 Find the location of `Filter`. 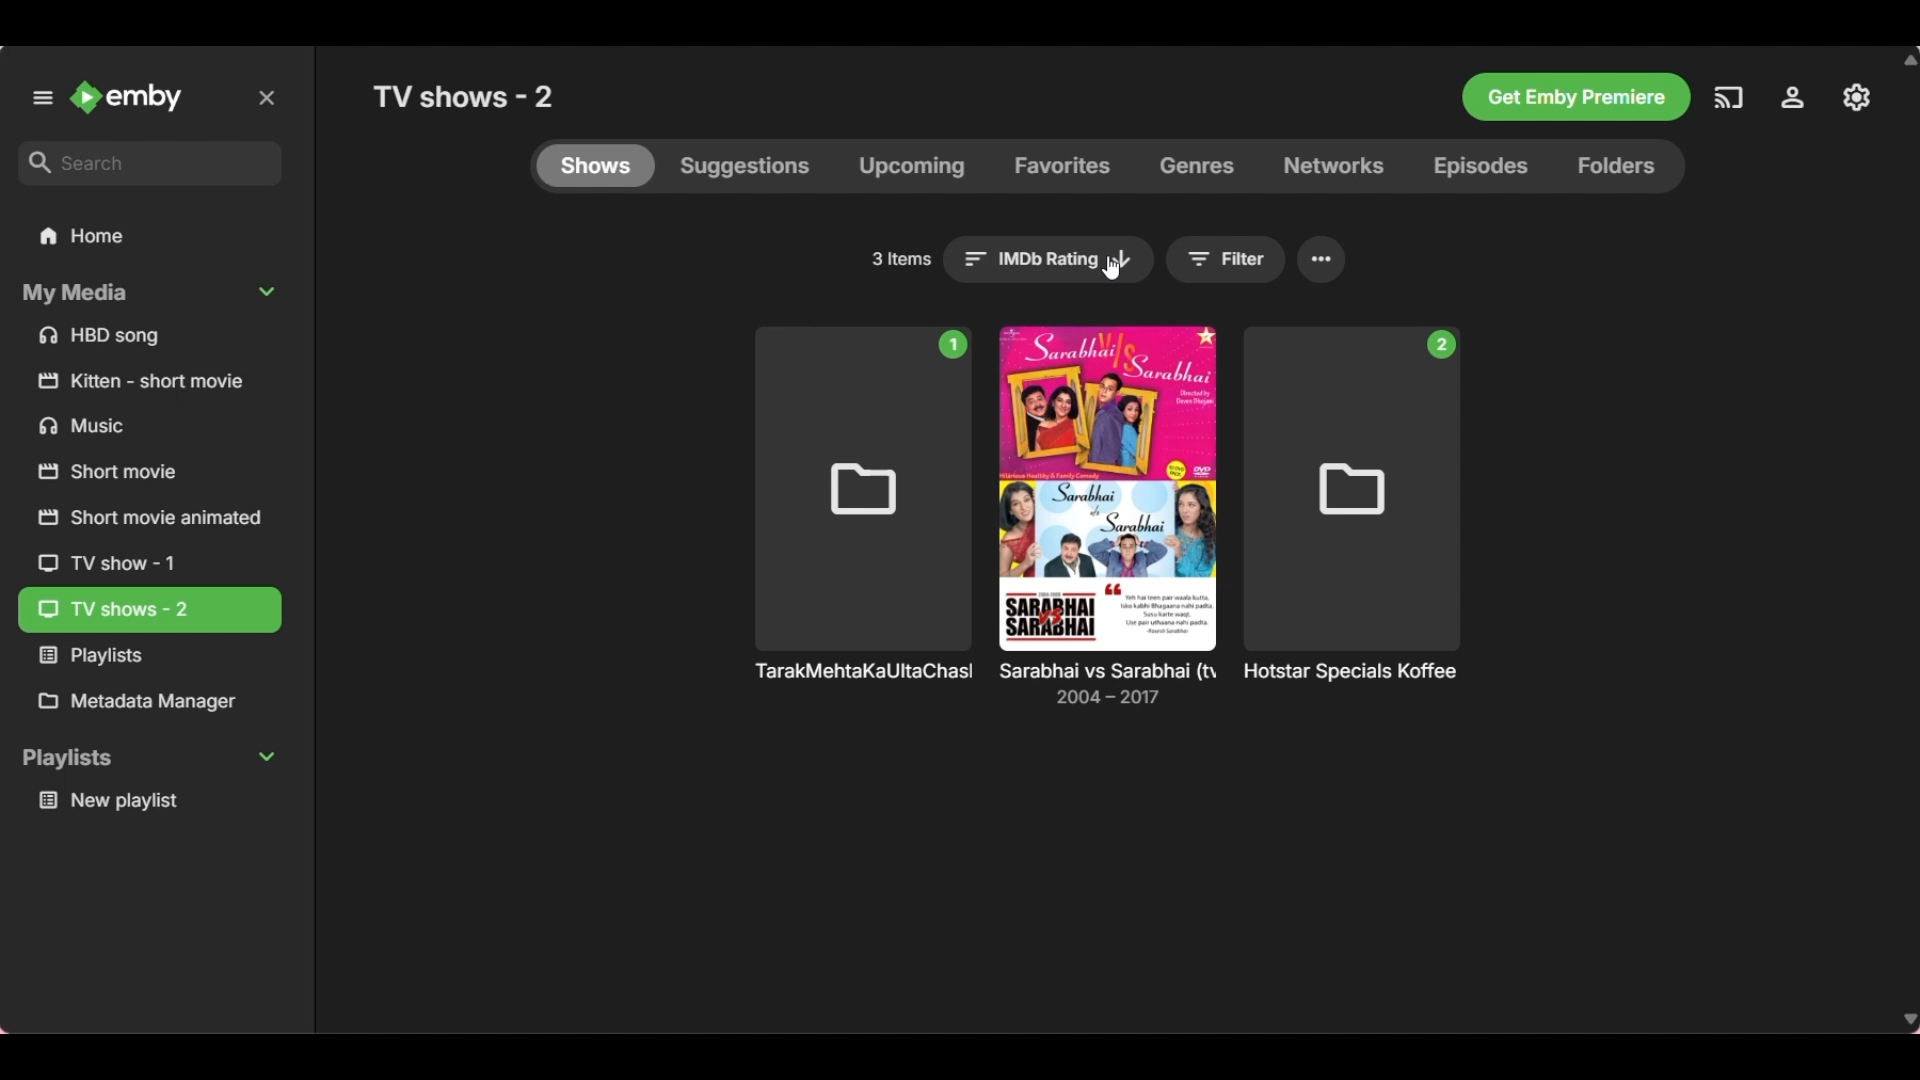

Filter is located at coordinates (1227, 260).